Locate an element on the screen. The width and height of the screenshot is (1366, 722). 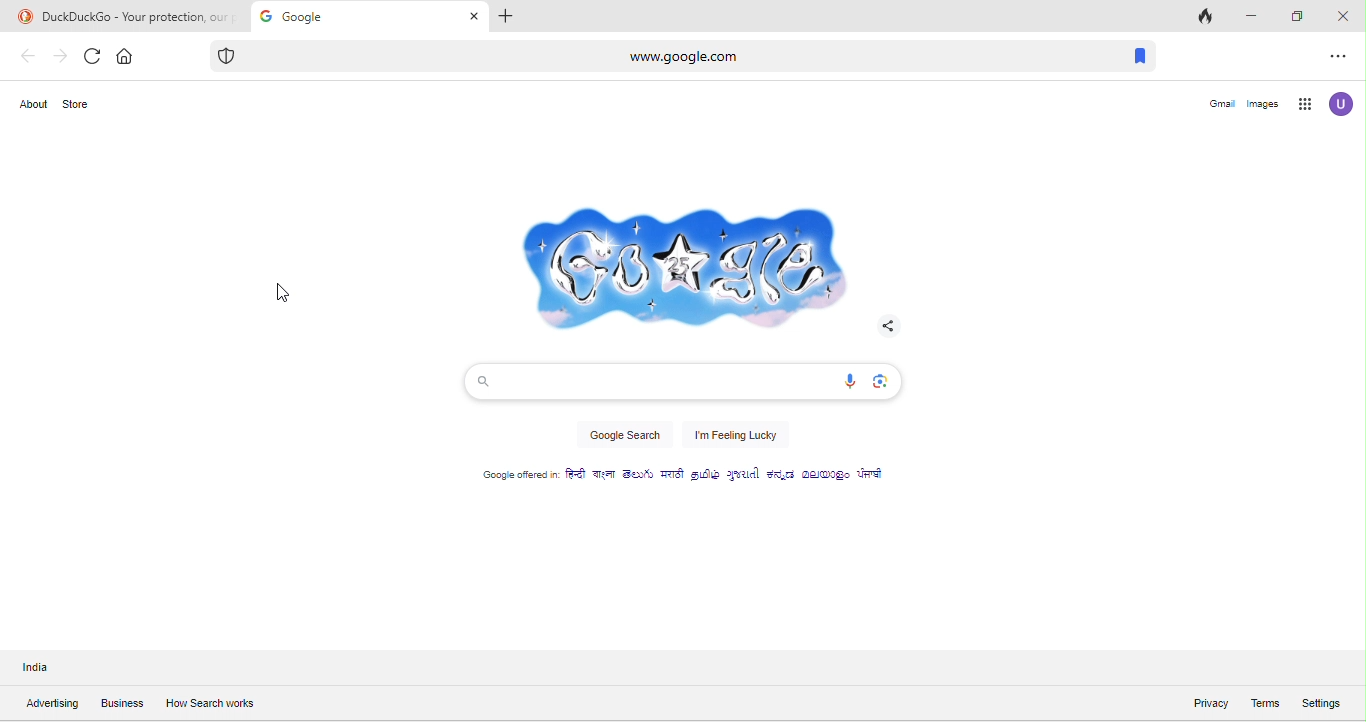
about is located at coordinates (36, 106).